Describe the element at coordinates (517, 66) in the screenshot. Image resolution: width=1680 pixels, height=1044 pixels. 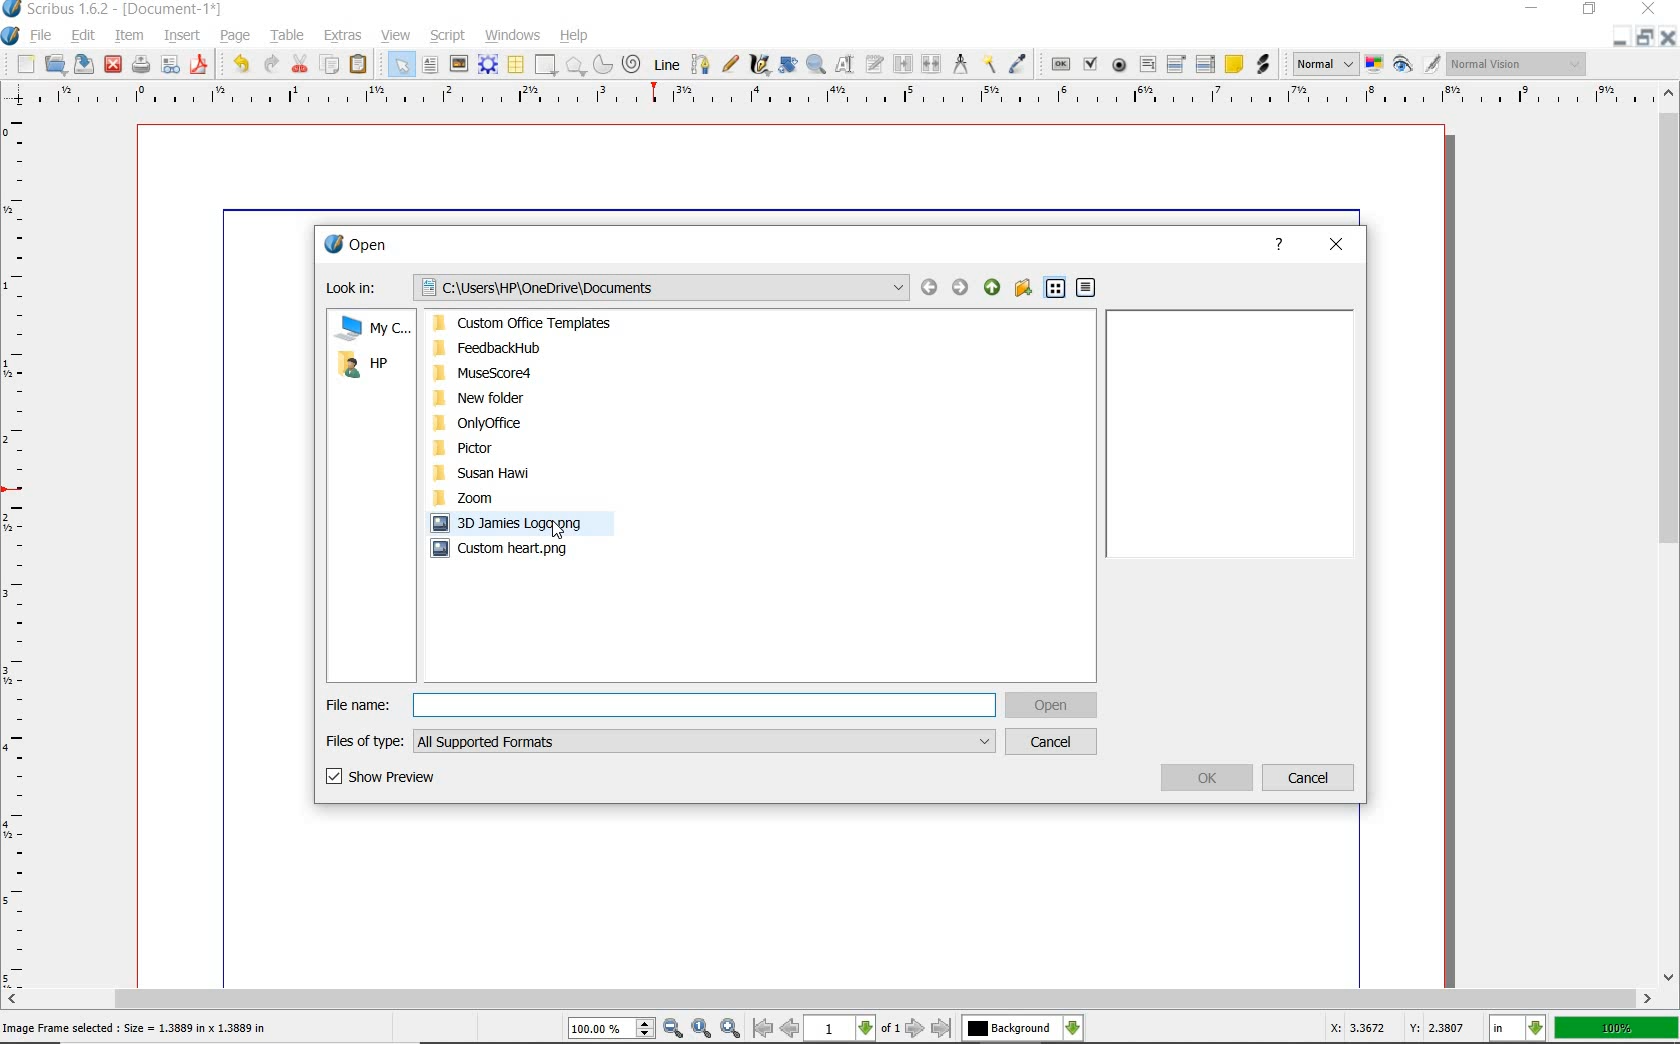
I see `table` at that location.